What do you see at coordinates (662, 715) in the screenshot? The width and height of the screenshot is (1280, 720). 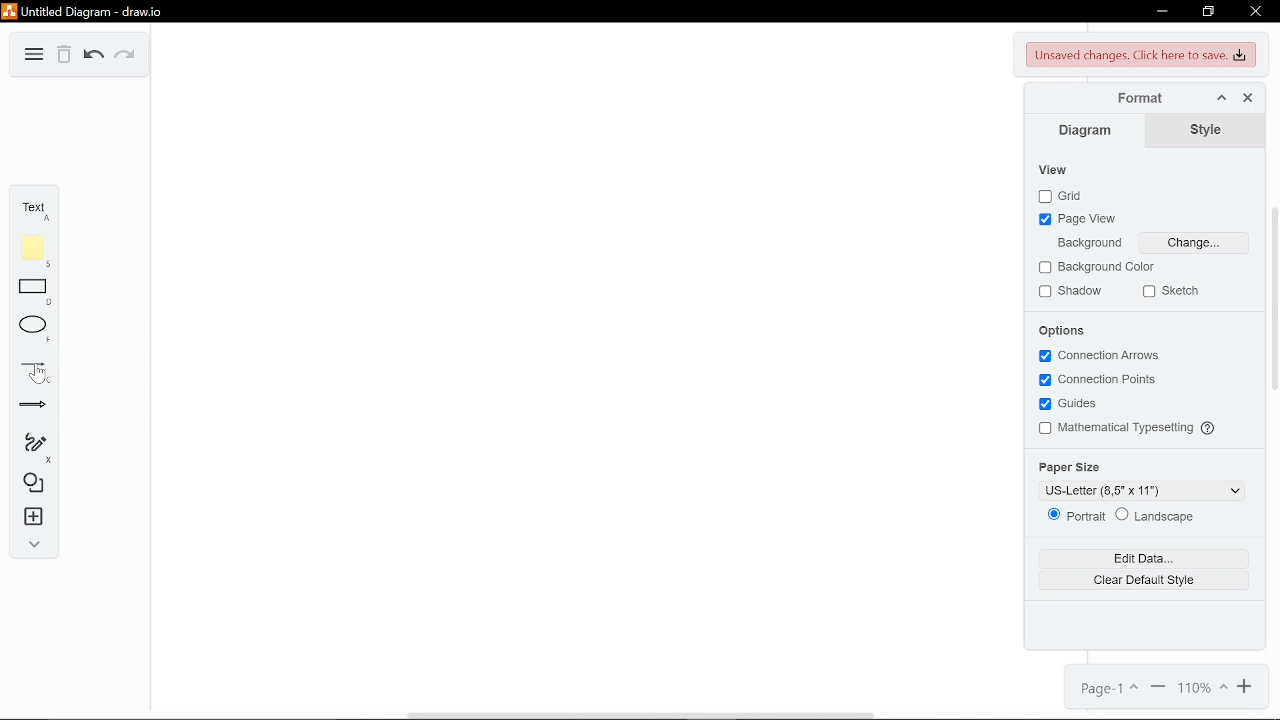 I see `Scroll Bar` at bounding box center [662, 715].